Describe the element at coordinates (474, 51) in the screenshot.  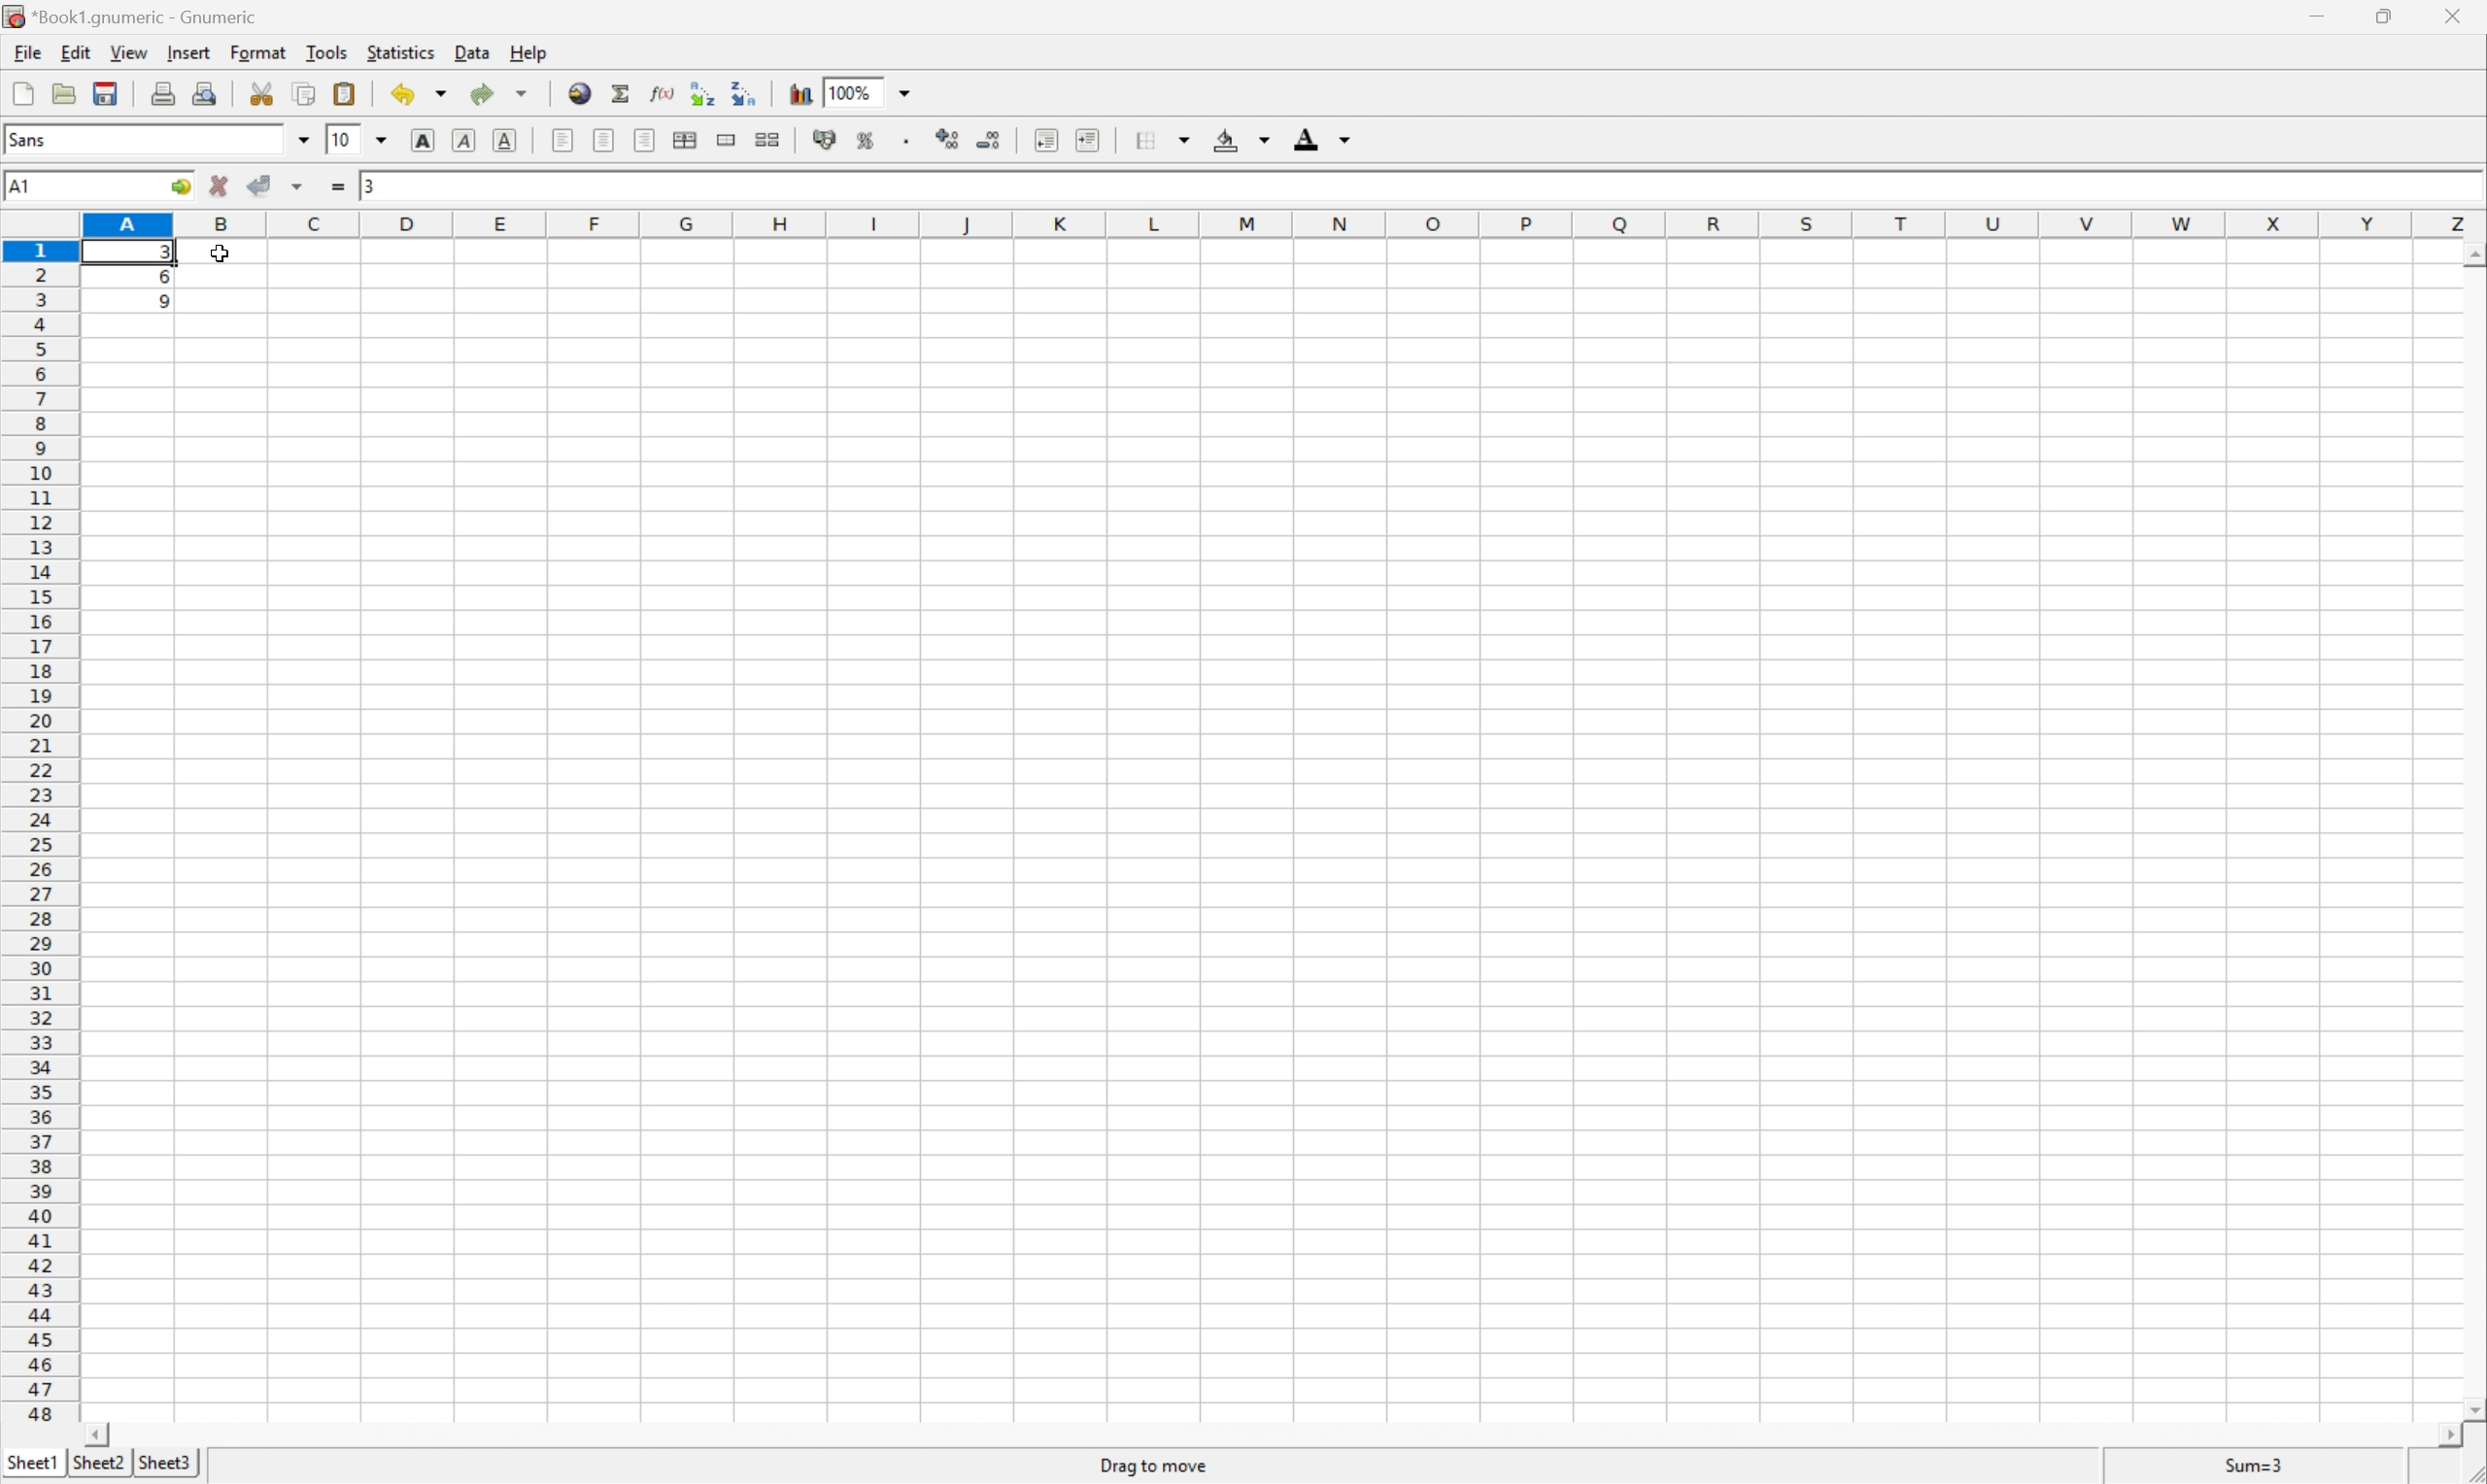
I see `Data` at that location.